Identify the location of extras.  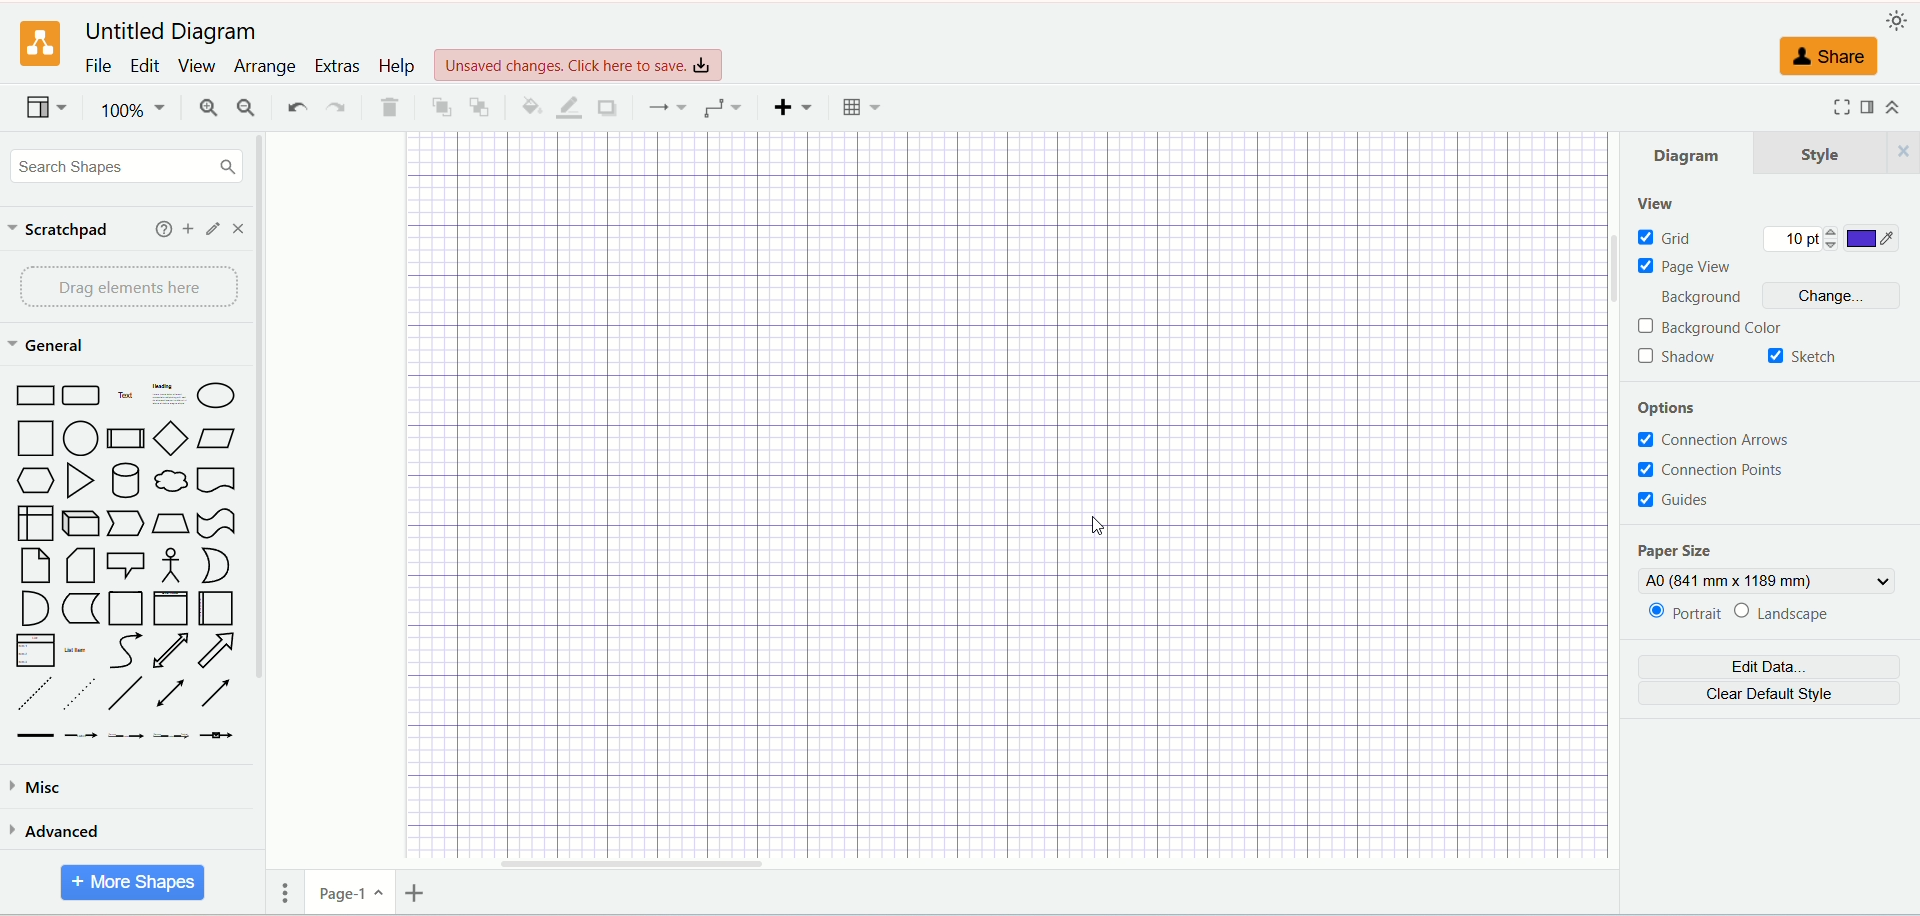
(338, 64).